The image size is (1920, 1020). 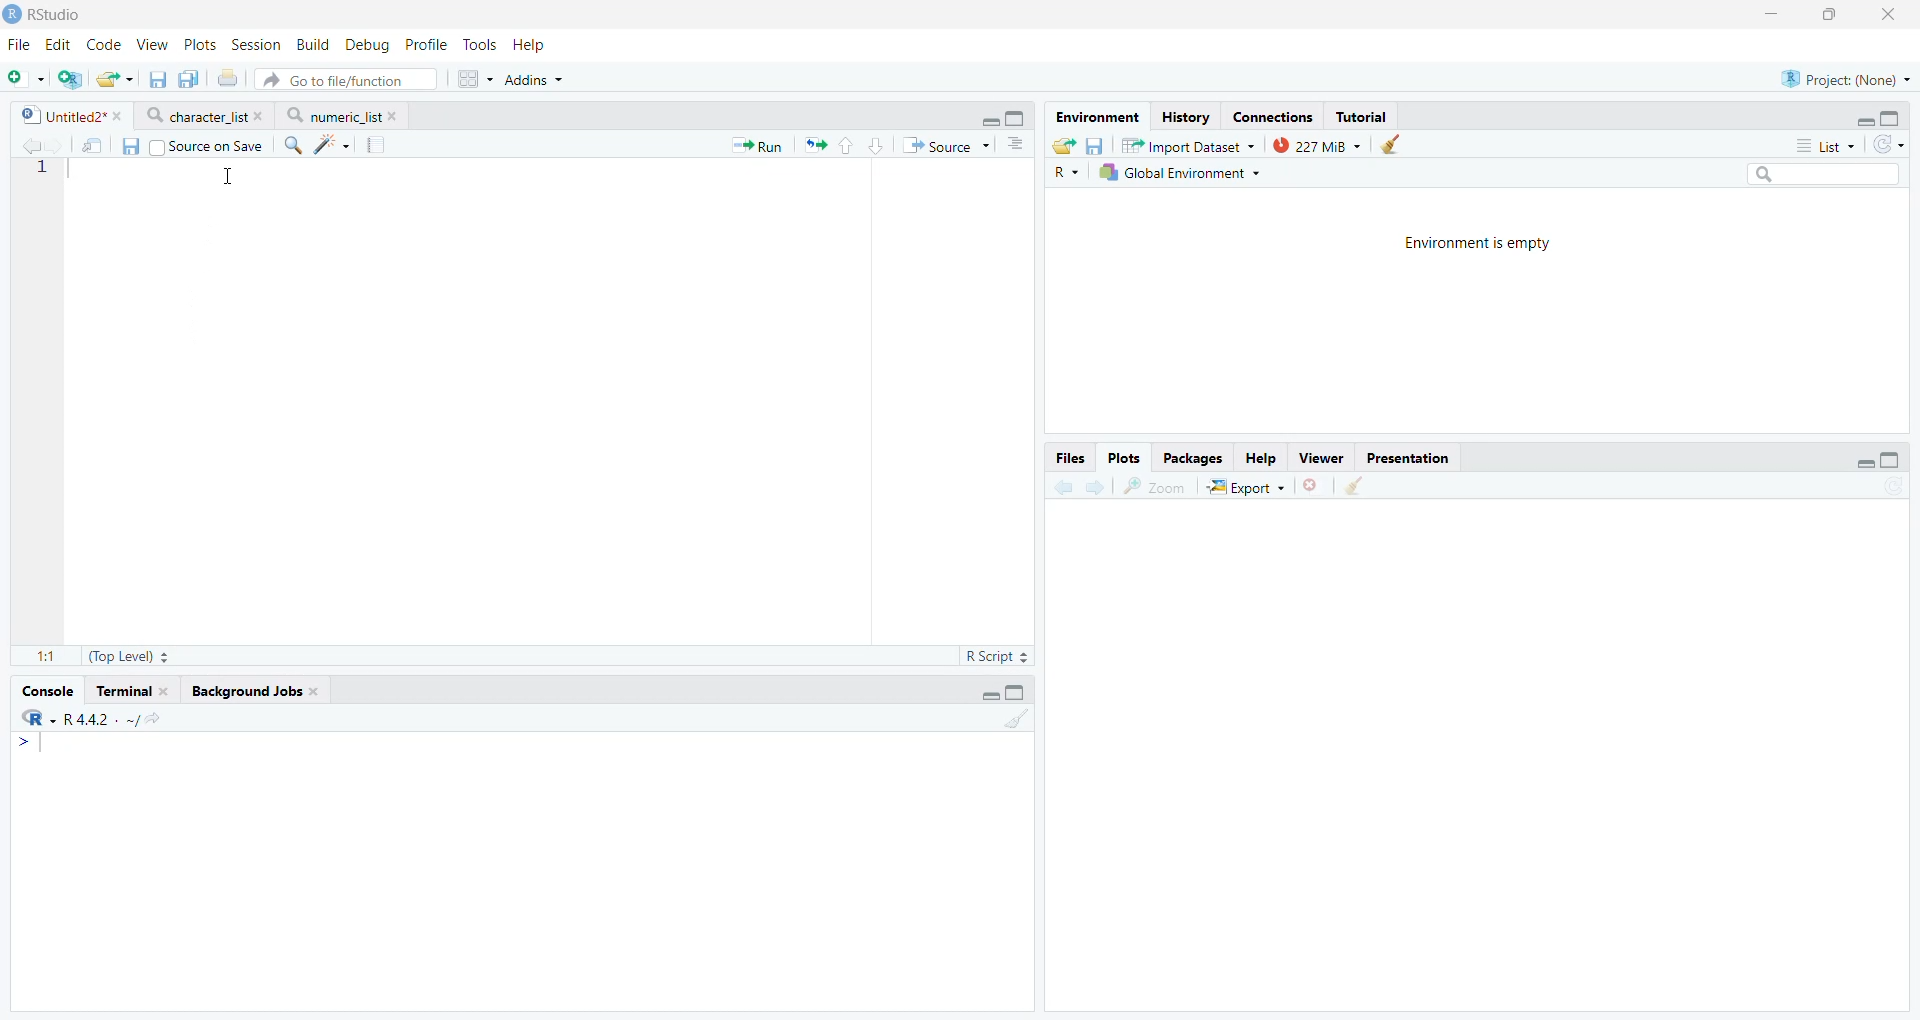 What do you see at coordinates (533, 45) in the screenshot?
I see `Help` at bounding box center [533, 45].